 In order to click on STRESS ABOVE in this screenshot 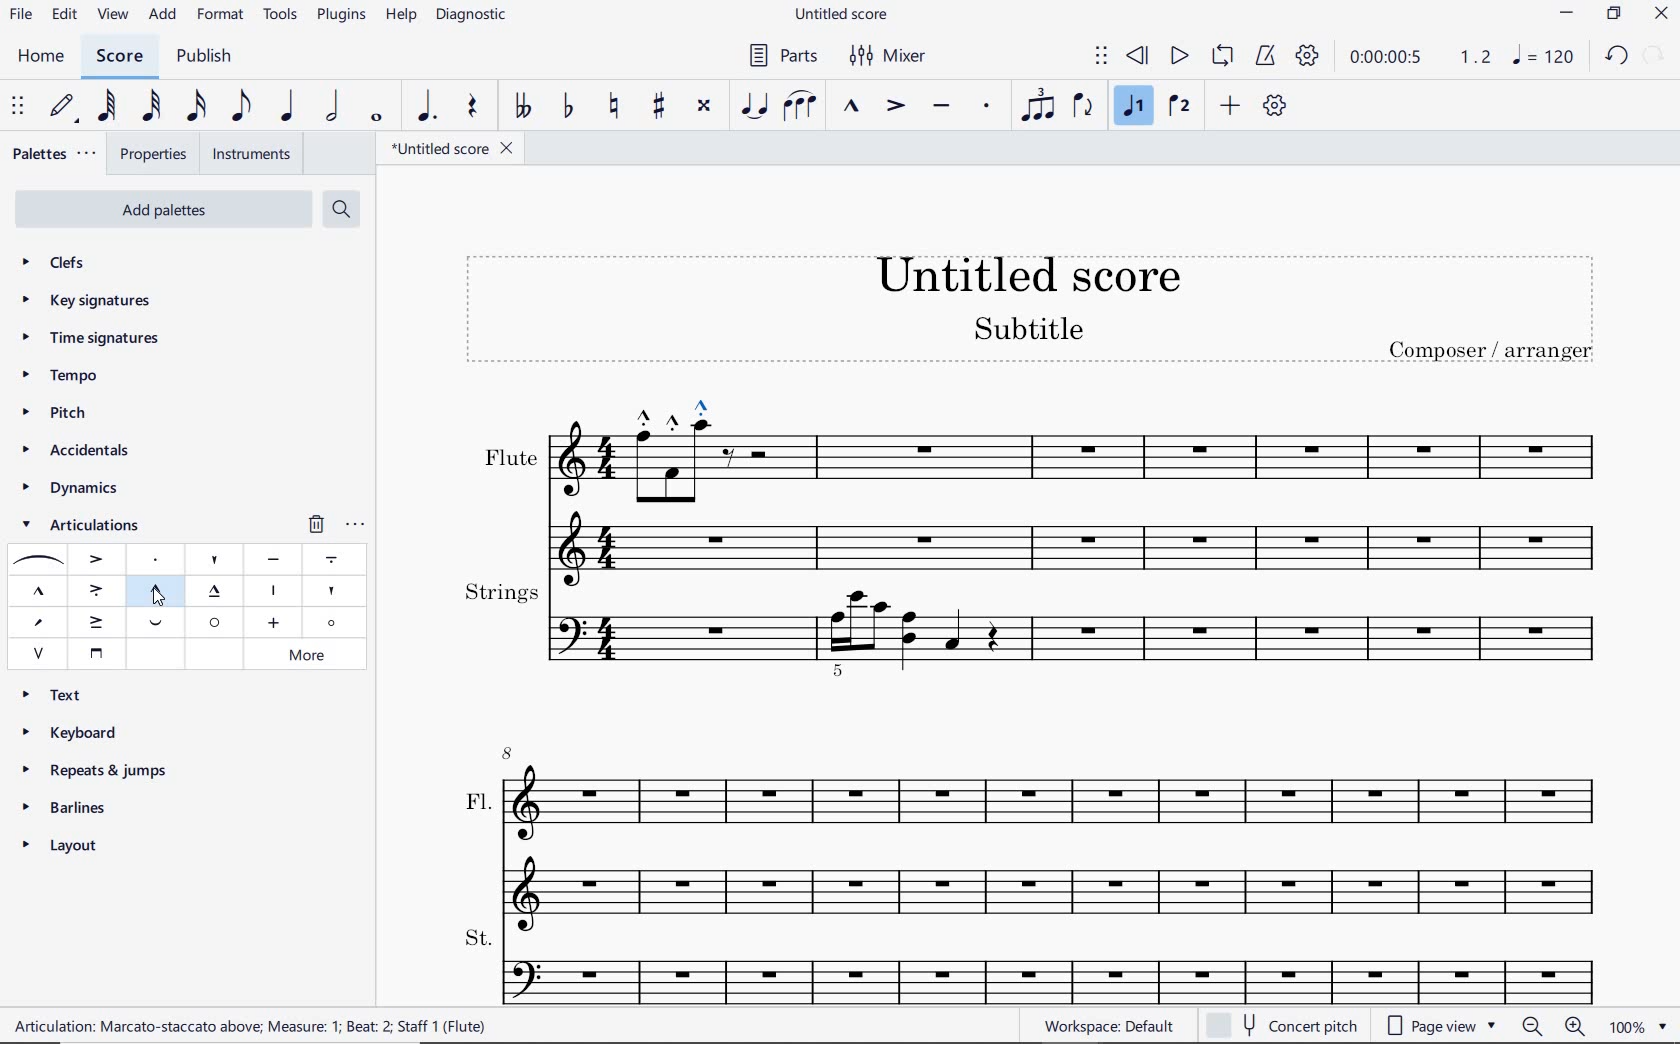, I will do `click(37, 623)`.